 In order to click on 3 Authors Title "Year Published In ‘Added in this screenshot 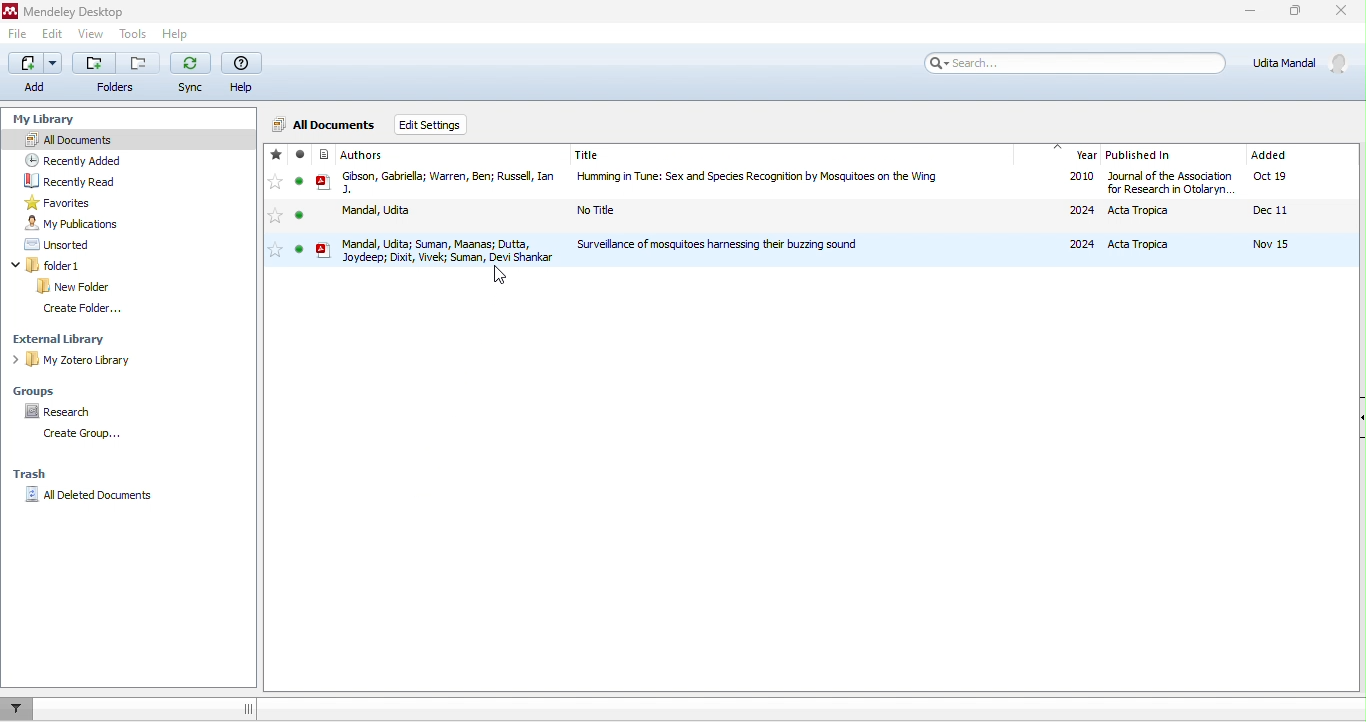, I will do `click(820, 154)`.